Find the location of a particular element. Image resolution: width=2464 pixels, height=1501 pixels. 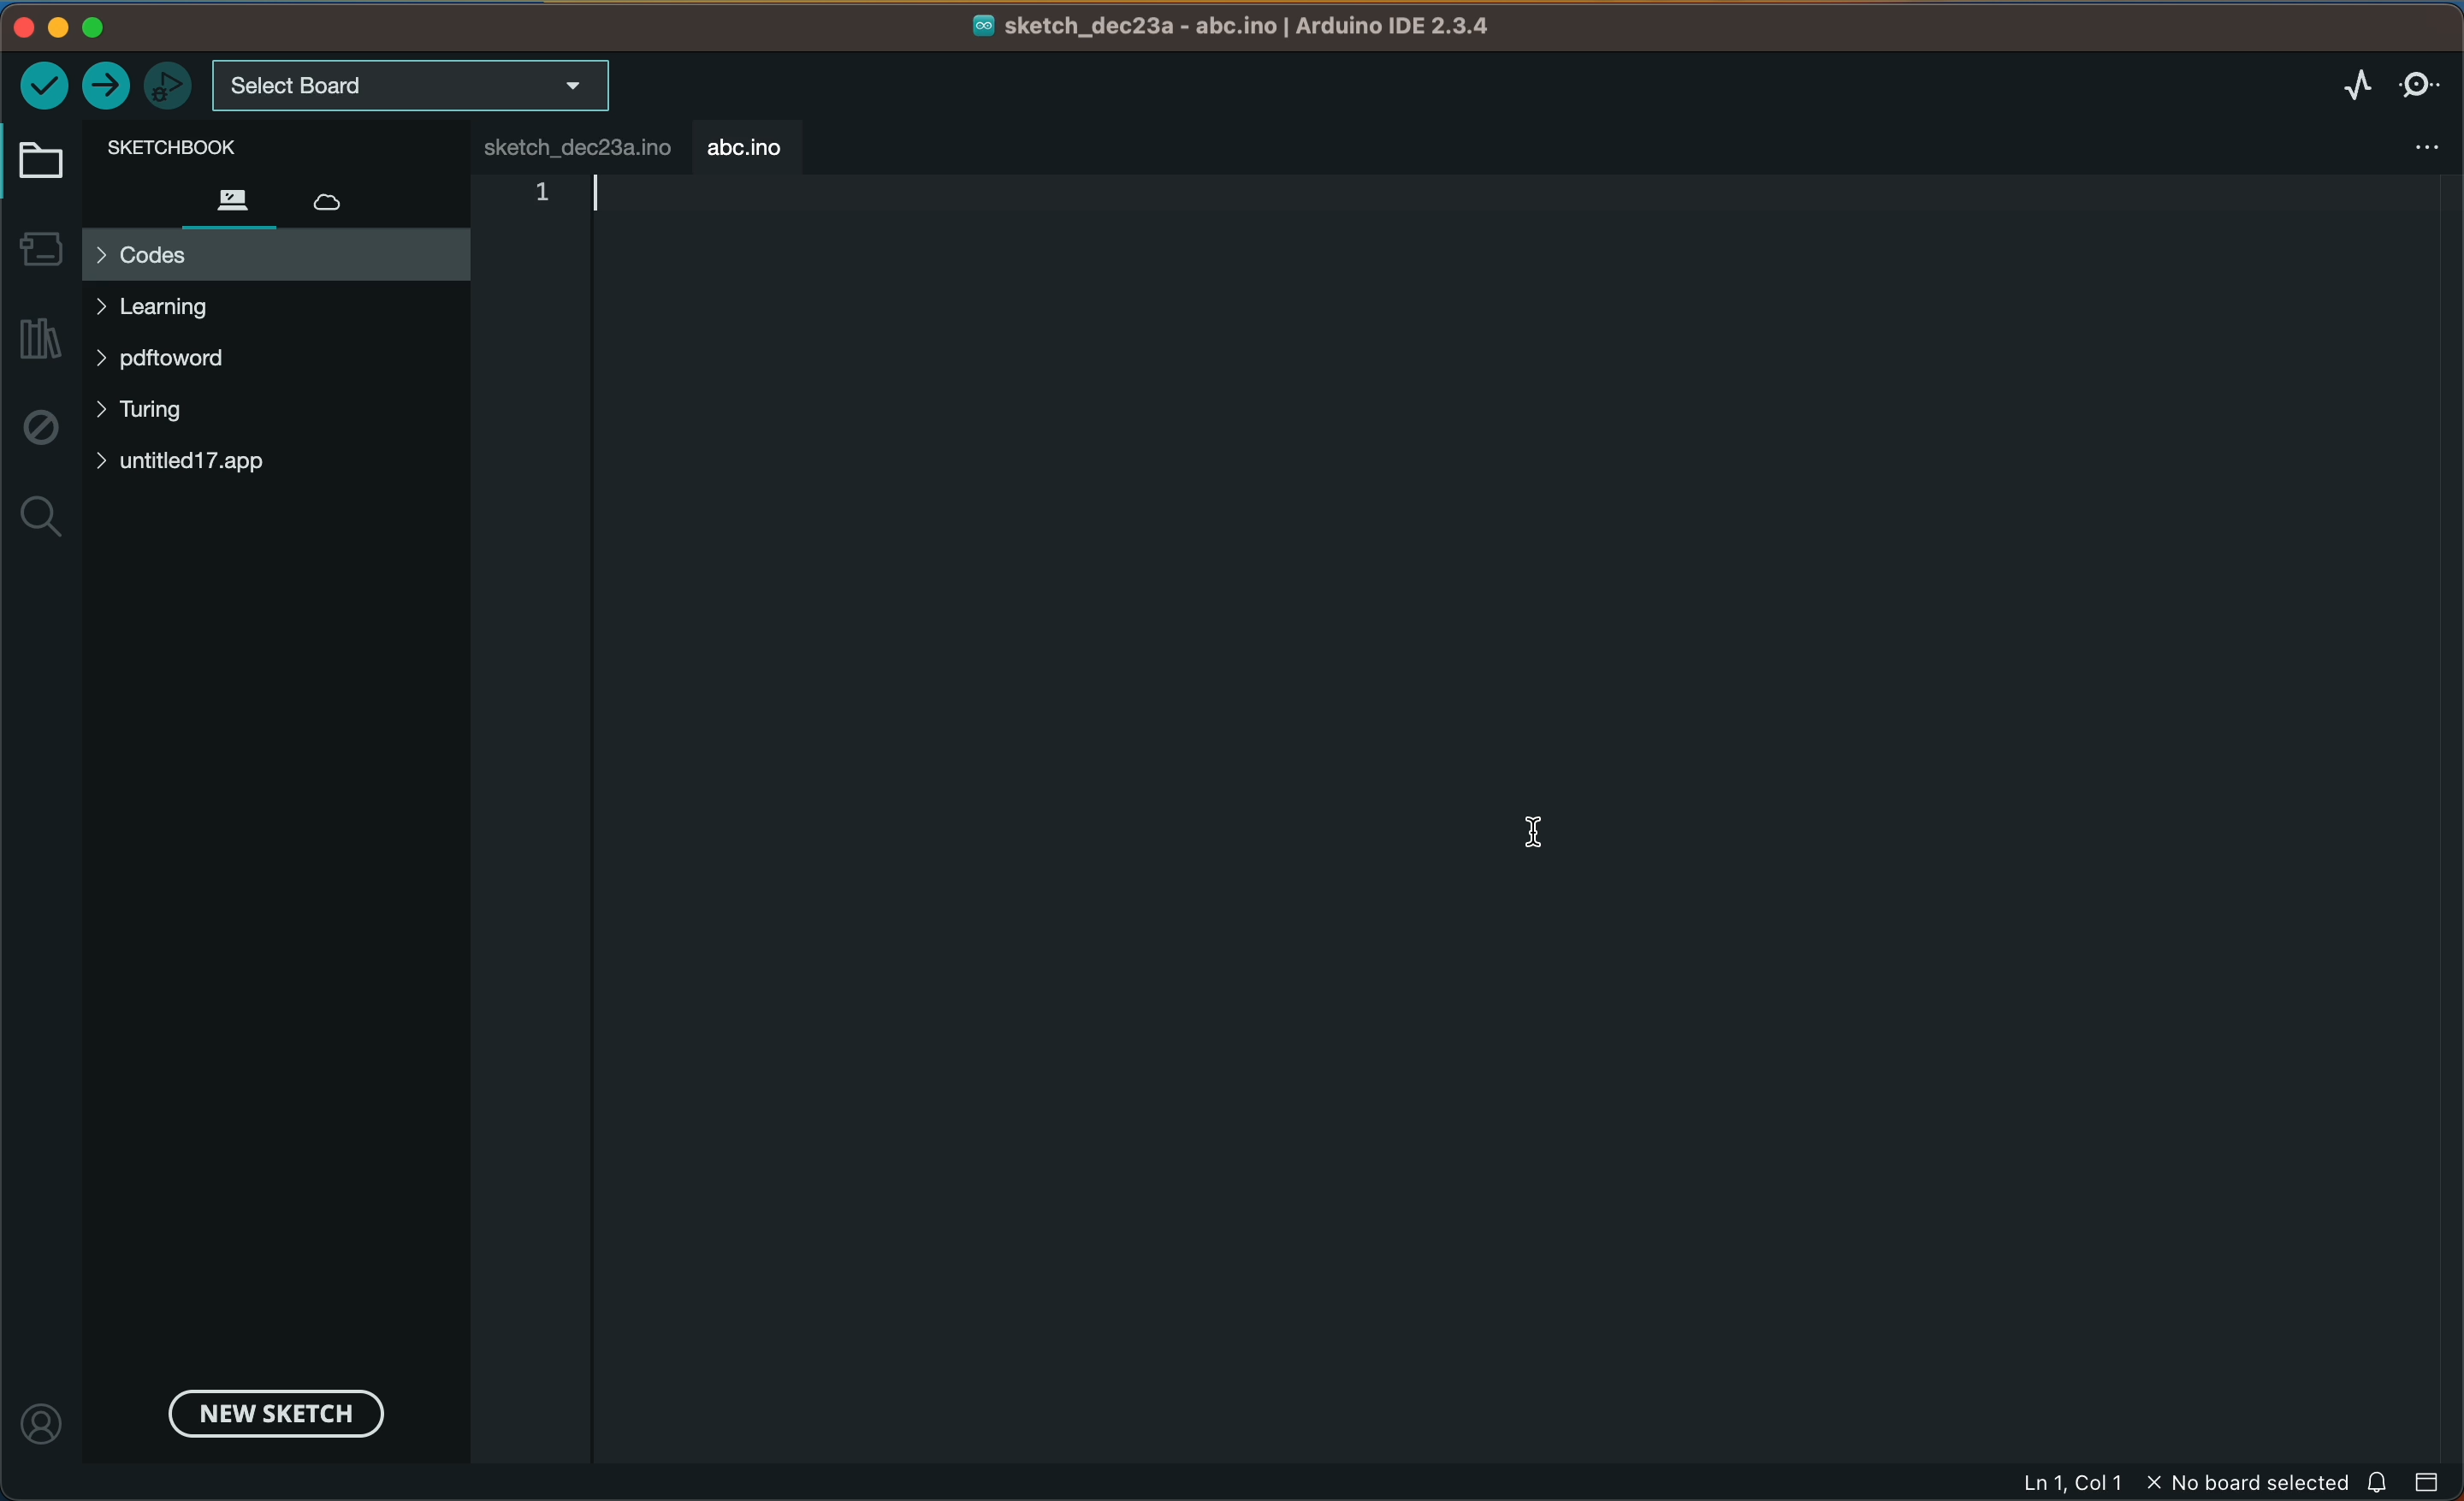

file tab is located at coordinates (584, 145).